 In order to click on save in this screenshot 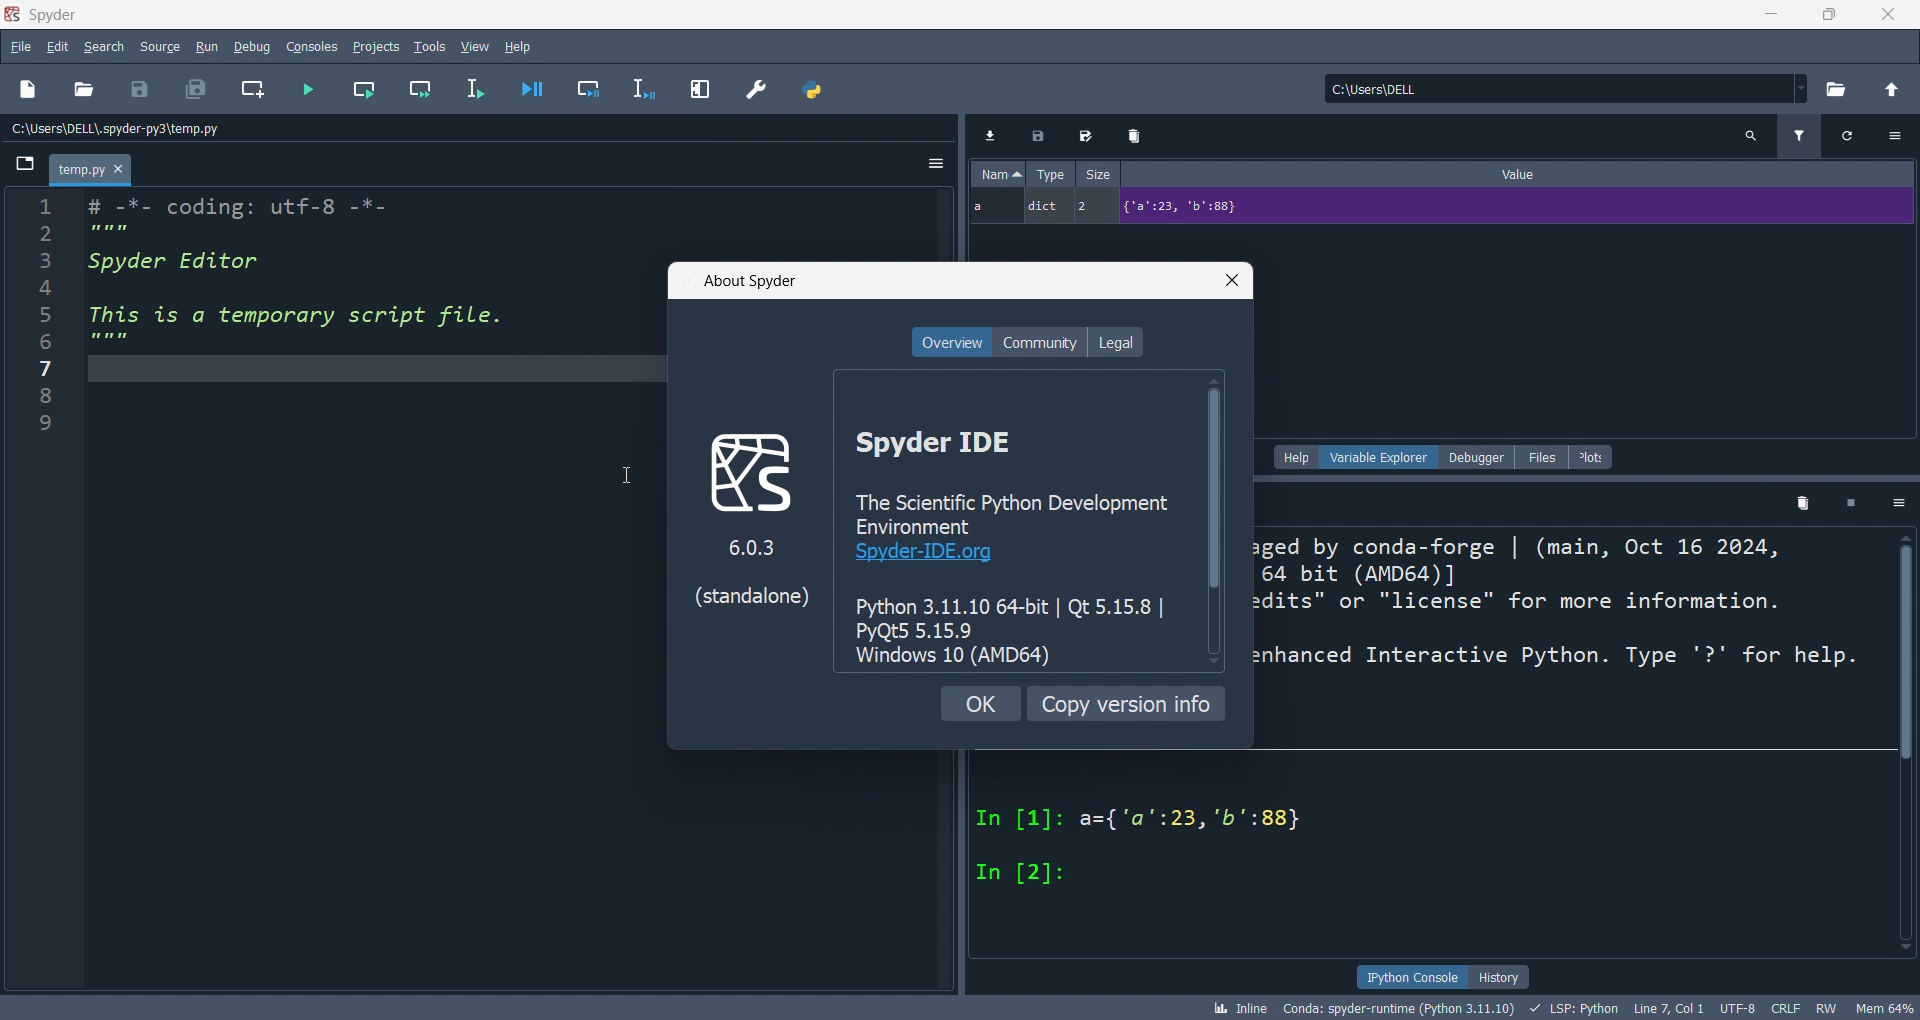, I will do `click(140, 91)`.